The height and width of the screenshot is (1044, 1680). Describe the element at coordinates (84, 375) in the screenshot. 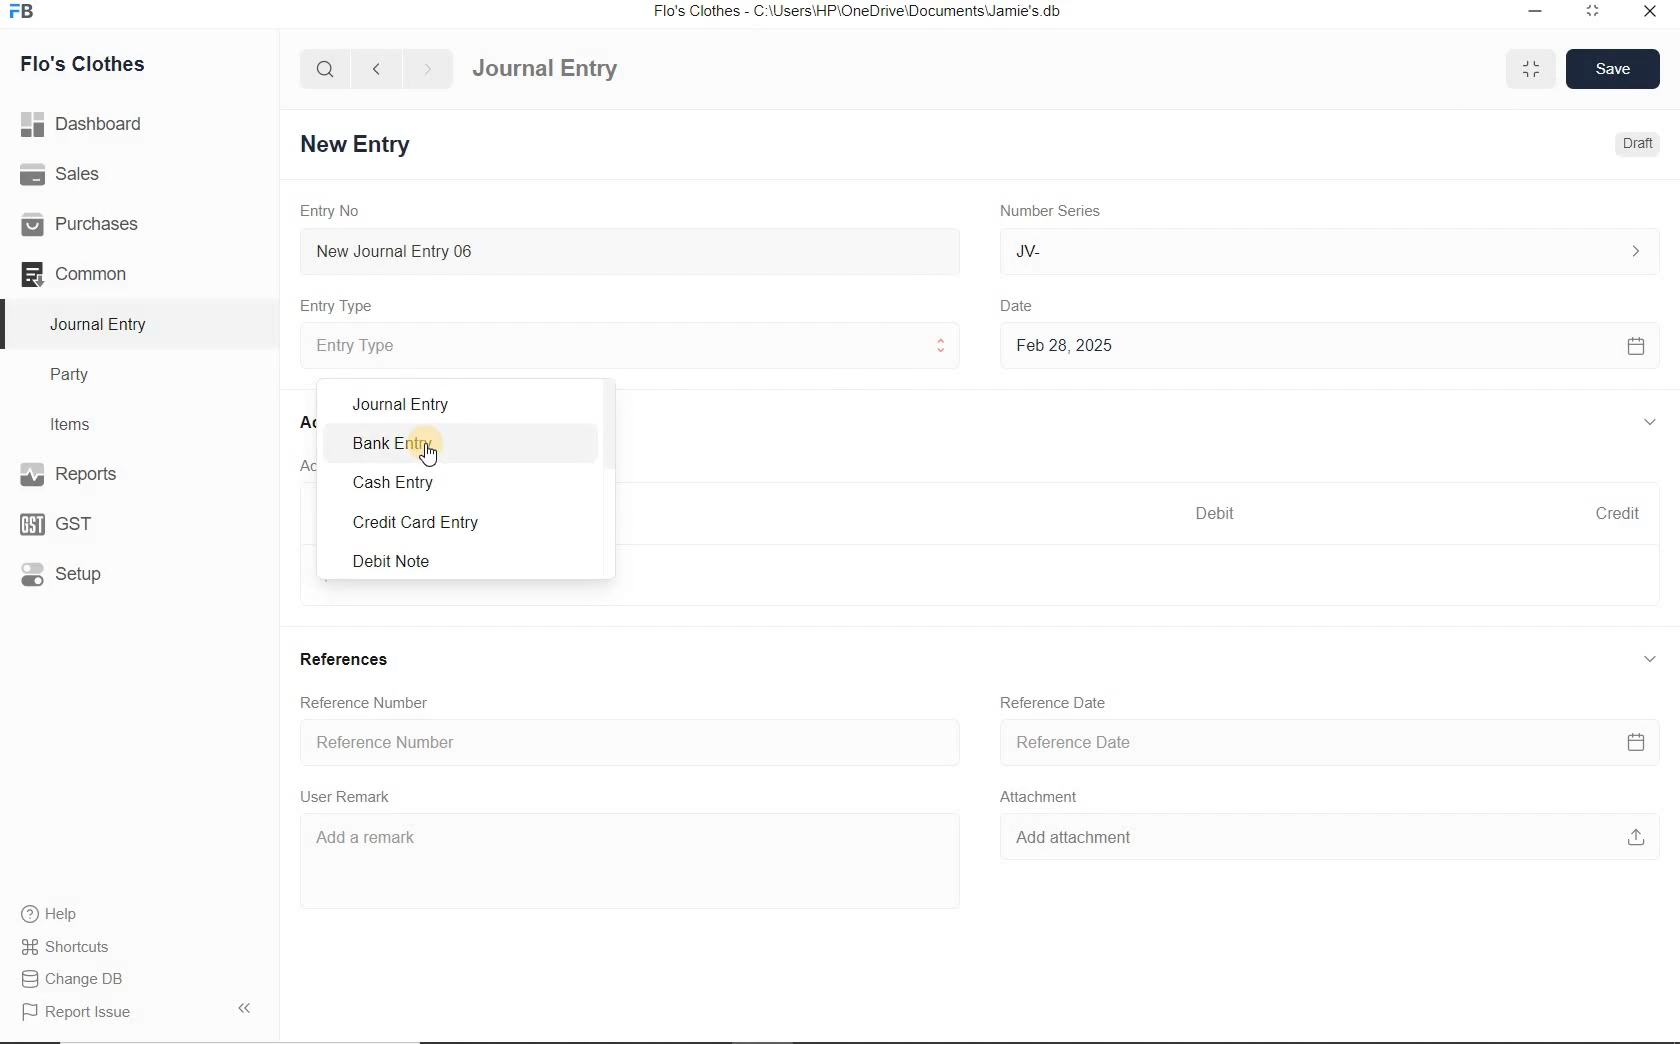

I see `Party` at that location.